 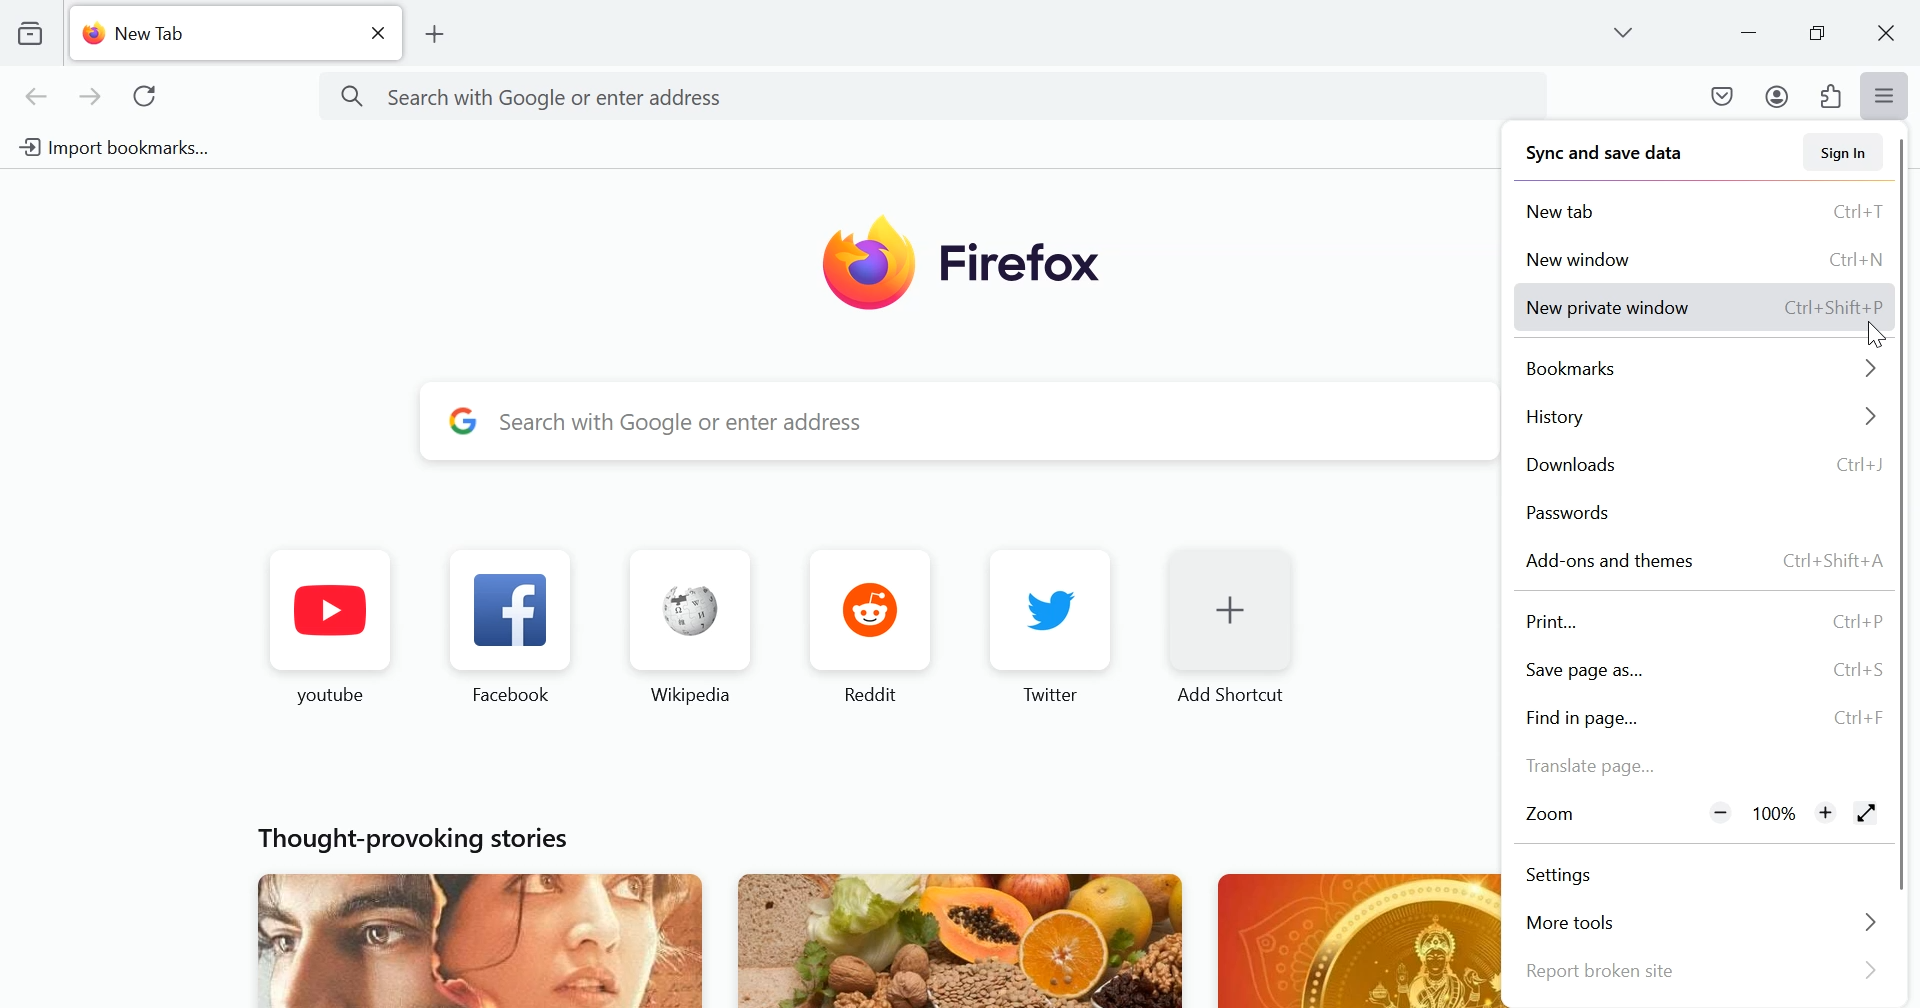 What do you see at coordinates (1704, 369) in the screenshot?
I see `bookmarks` at bounding box center [1704, 369].